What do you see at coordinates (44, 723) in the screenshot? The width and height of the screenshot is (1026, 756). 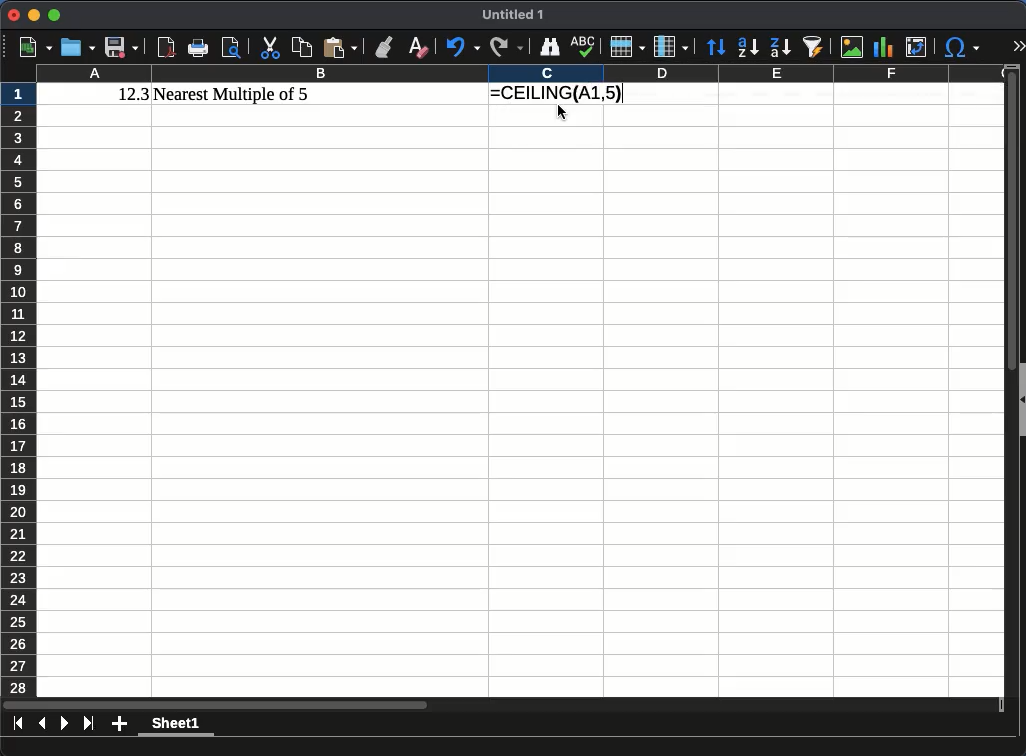 I see `previous sheet` at bounding box center [44, 723].